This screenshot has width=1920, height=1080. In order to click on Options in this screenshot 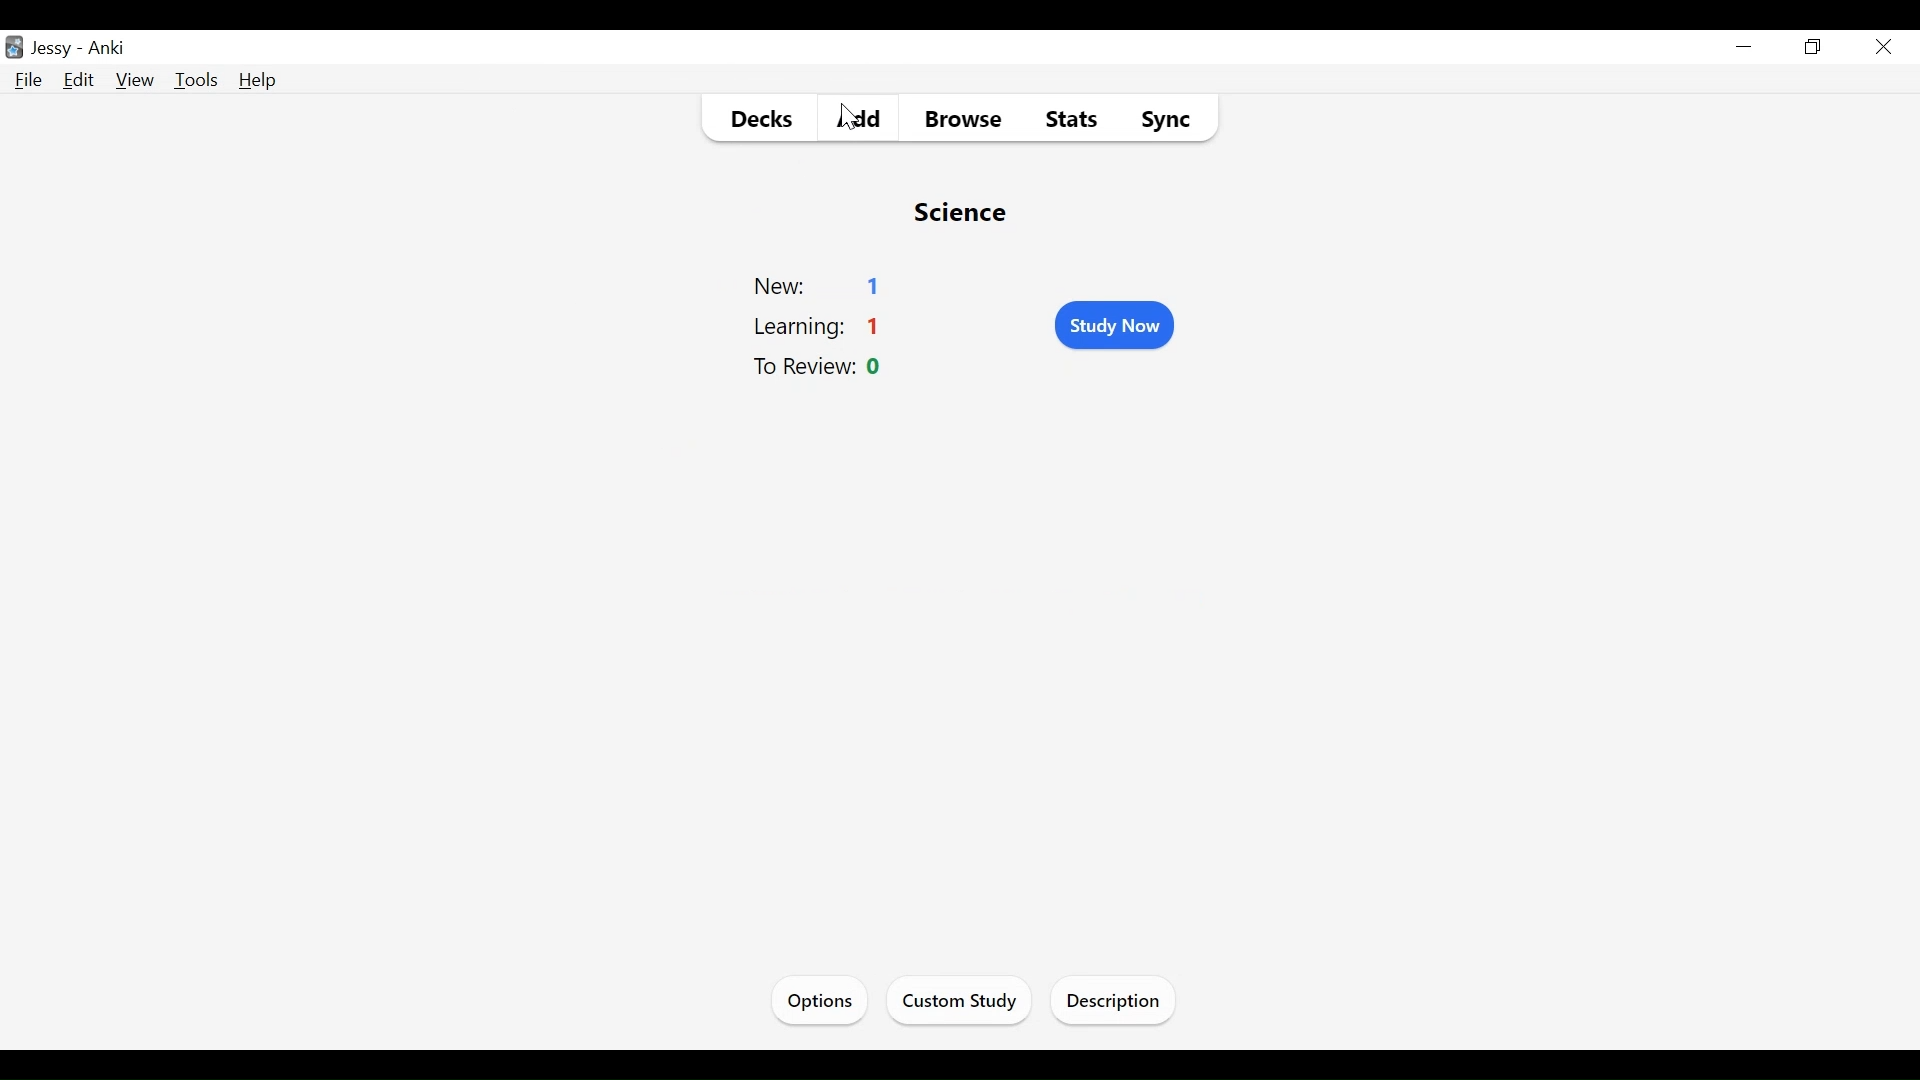, I will do `click(817, 1001)`.